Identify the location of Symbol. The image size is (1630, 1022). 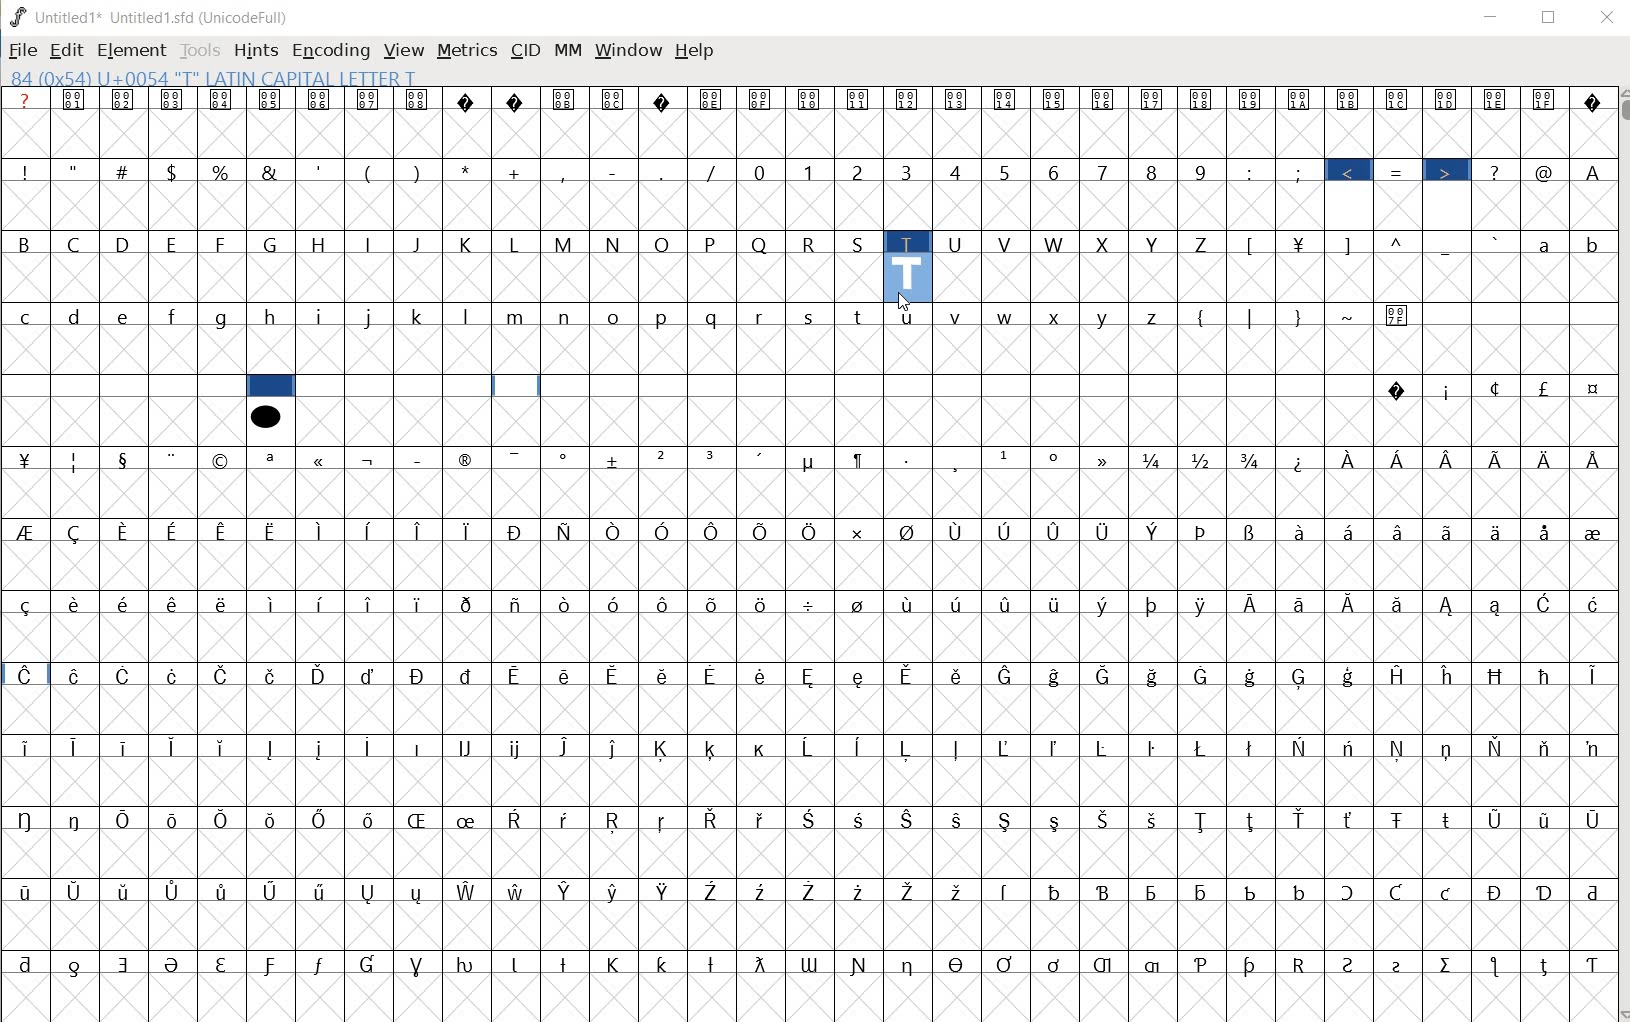
(1206, 604).